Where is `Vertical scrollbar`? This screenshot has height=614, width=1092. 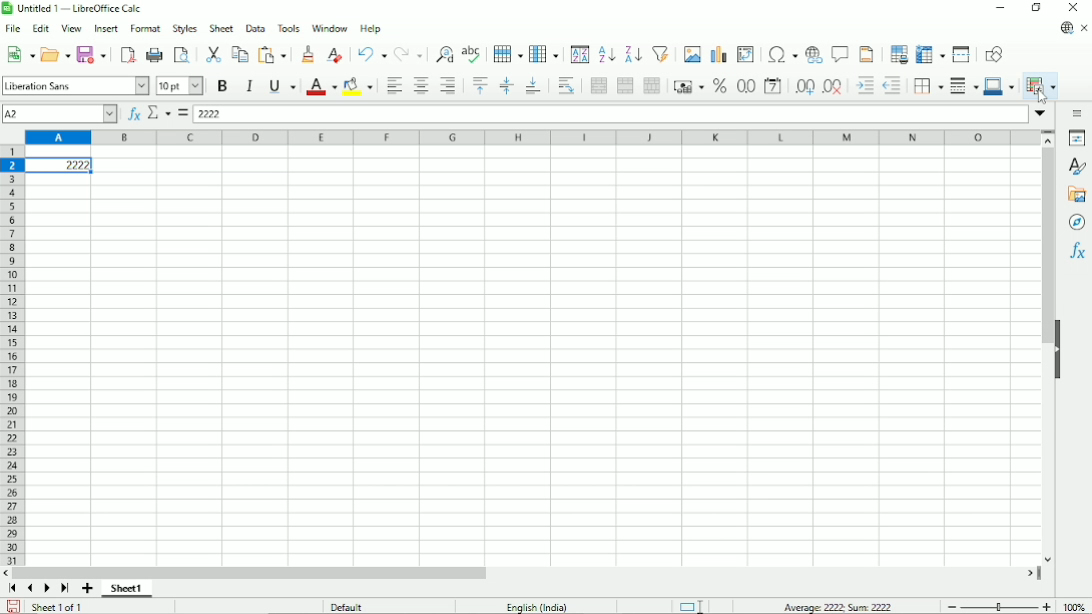
Vertical scrollbar is located at coordinates (1048, 247).